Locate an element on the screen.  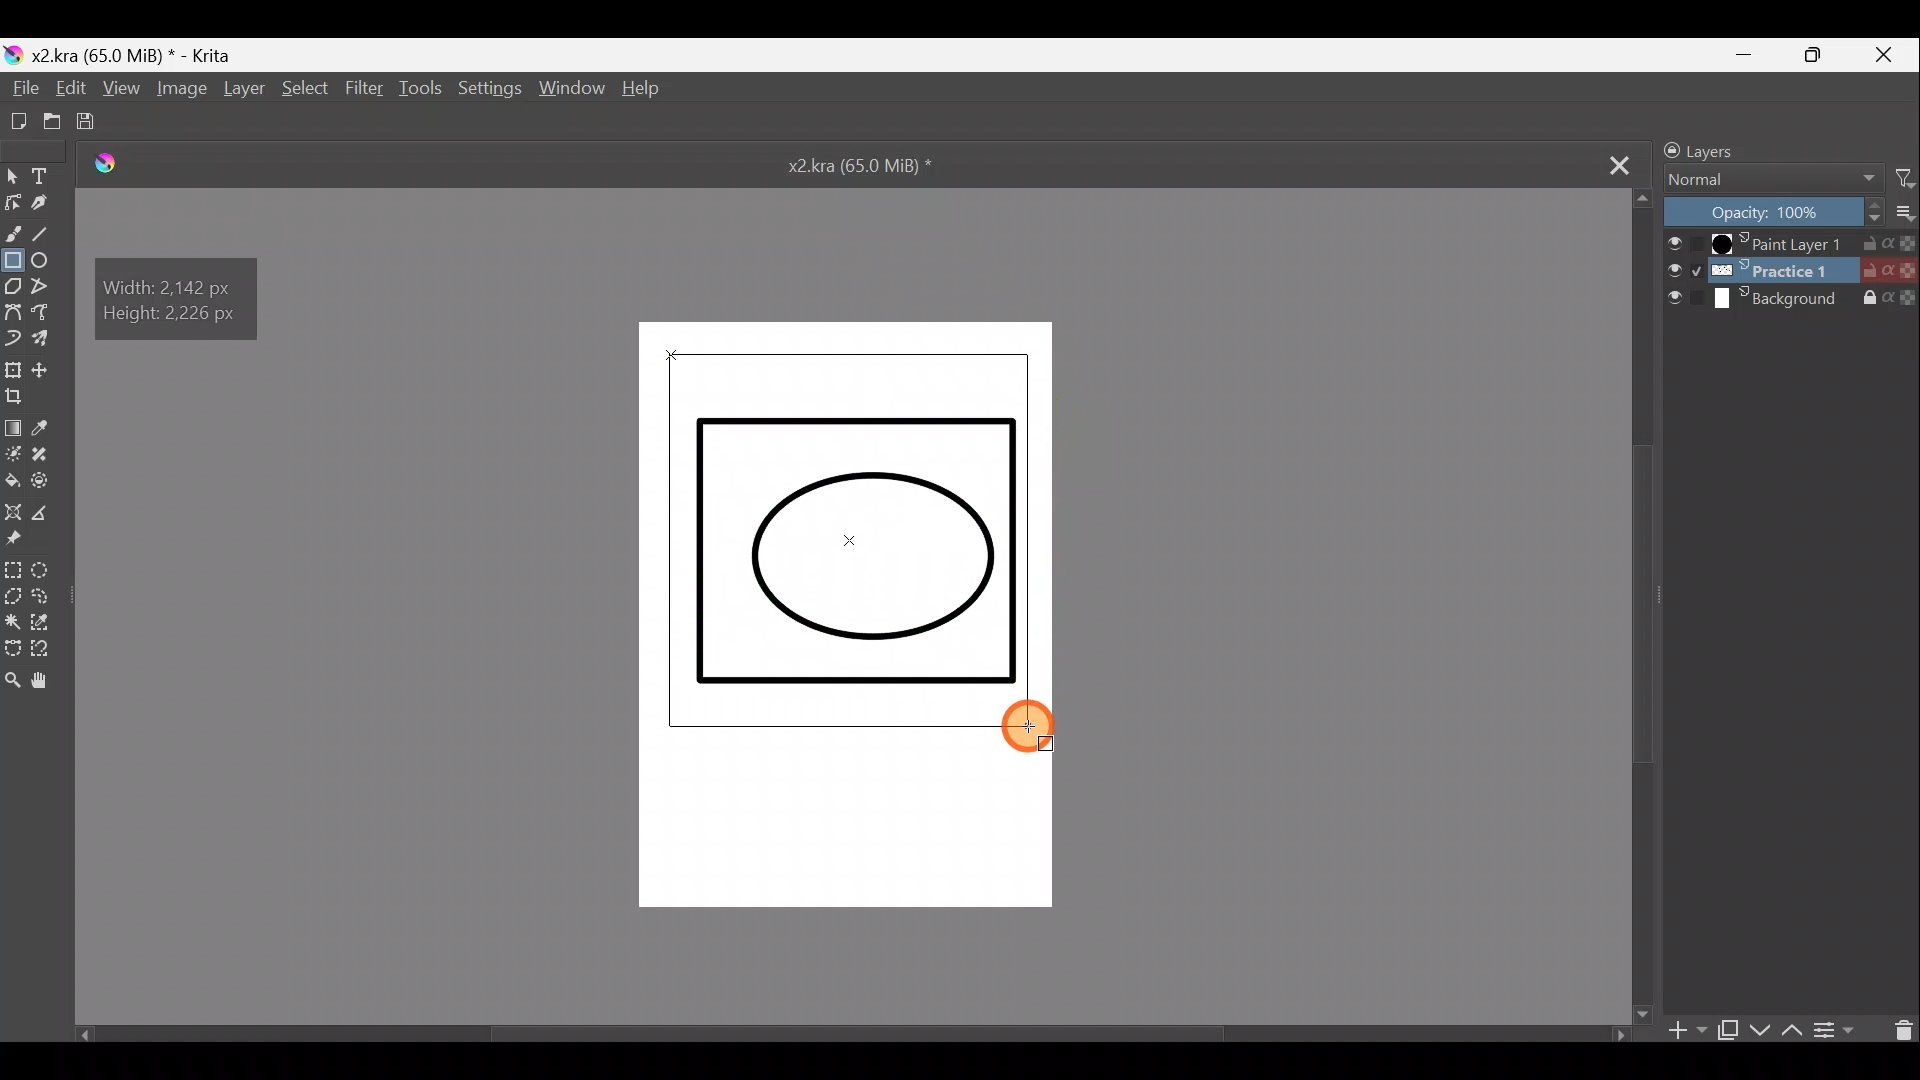
Opacity: 100% is located at coordinates (1775, 211).